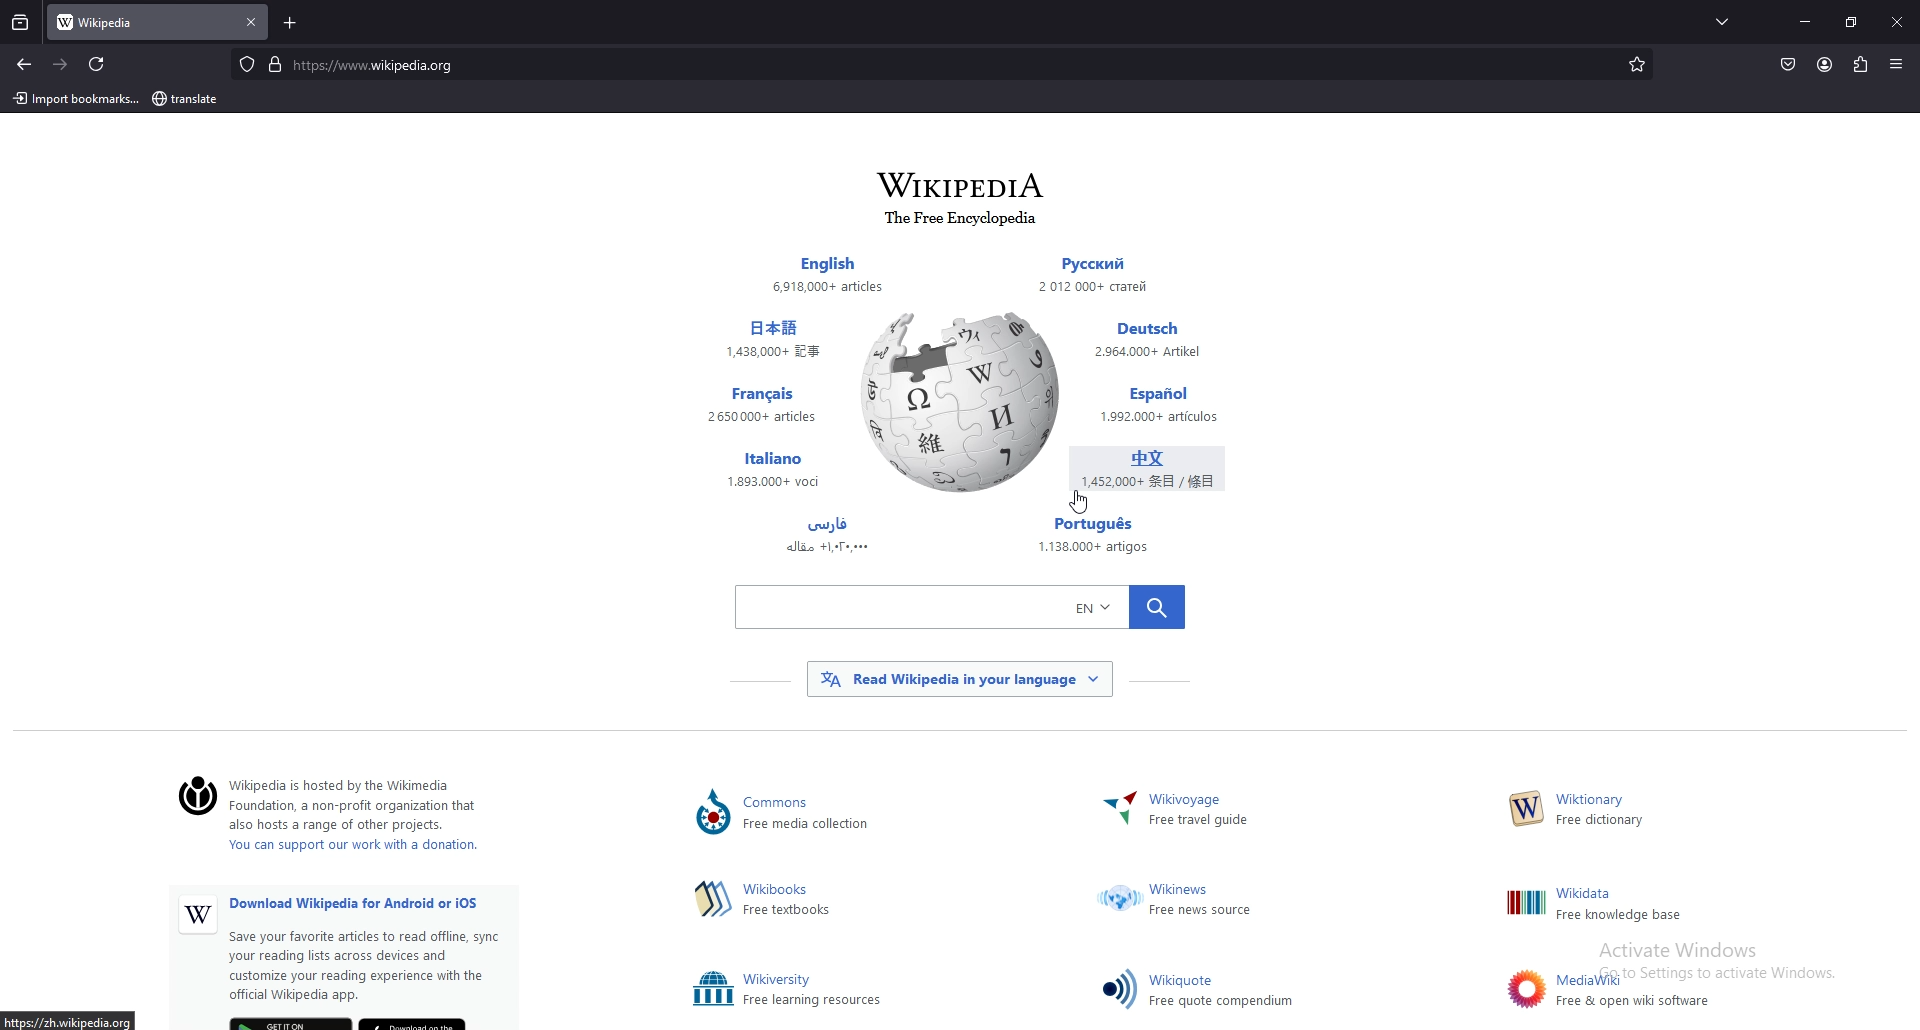 Image resolution: width=1920 pixels, height=1030 pixels. Describe the element at coordinates (194, 98) in the screenshot. I see `translate` at that location.